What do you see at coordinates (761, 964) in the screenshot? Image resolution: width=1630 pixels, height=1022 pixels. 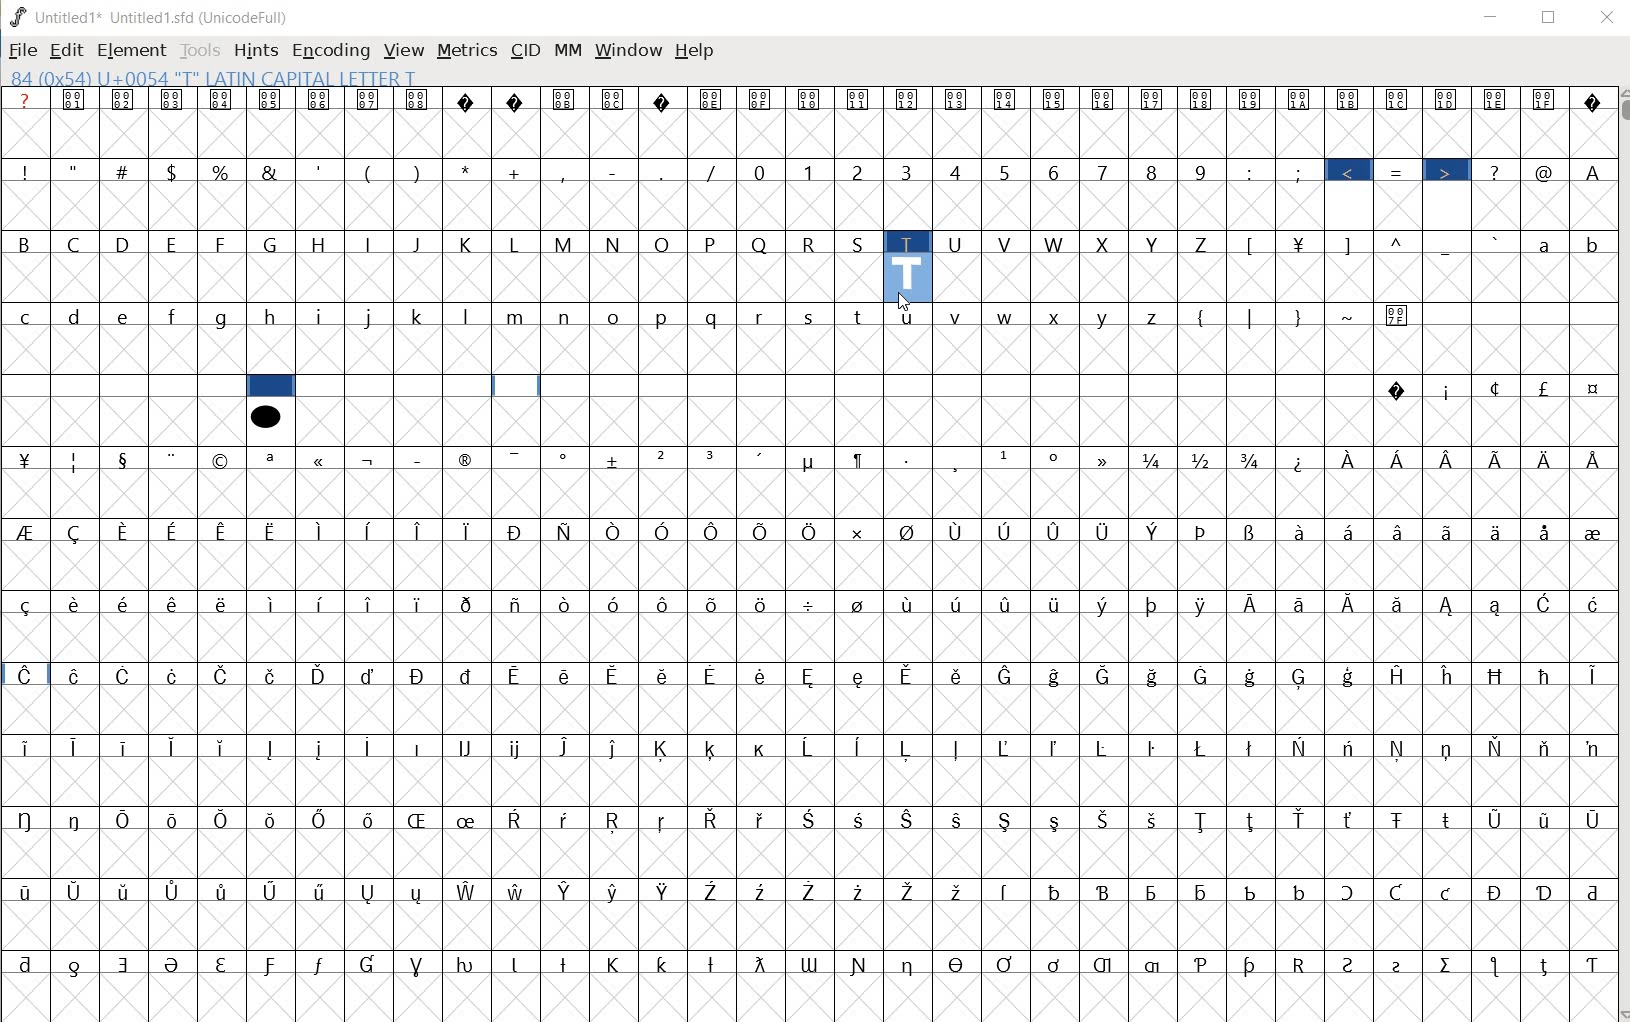 I see `Symbol` at bounding box center [761, 964].